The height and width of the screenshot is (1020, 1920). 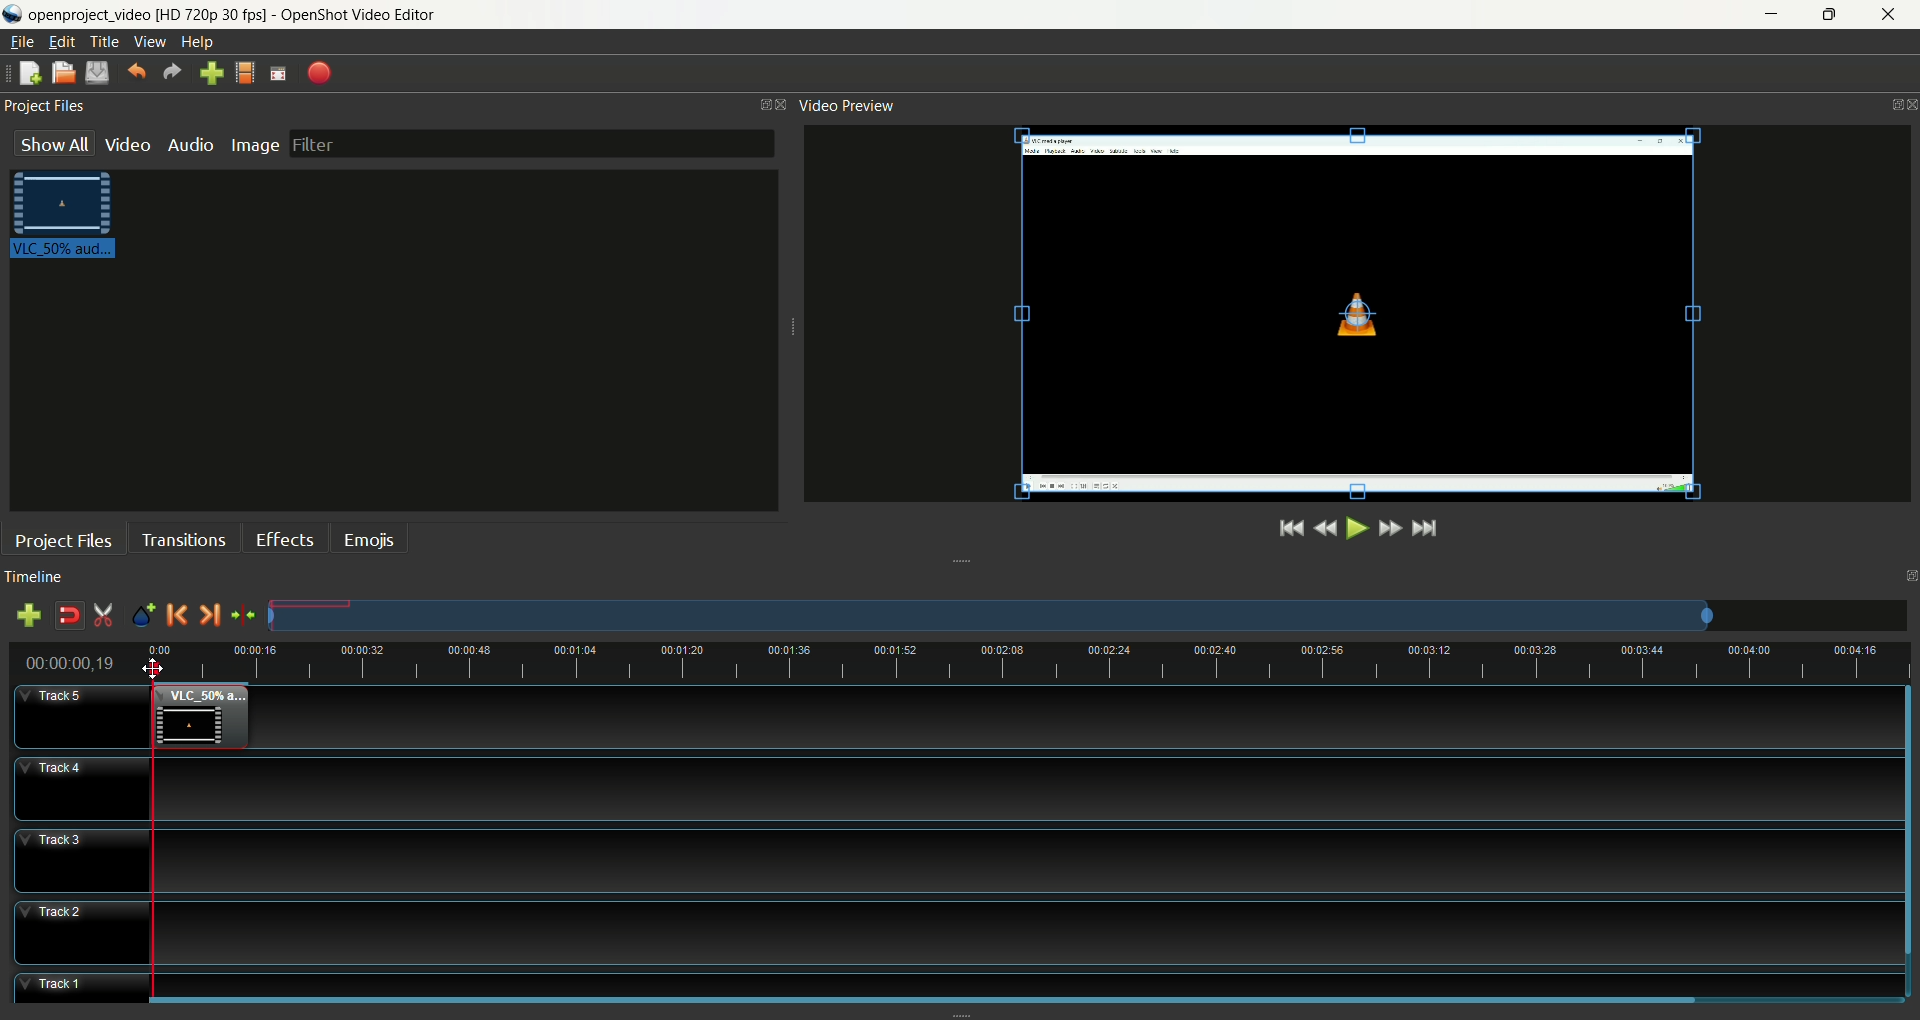 I want to click on project files, so click(x=65, y=541).